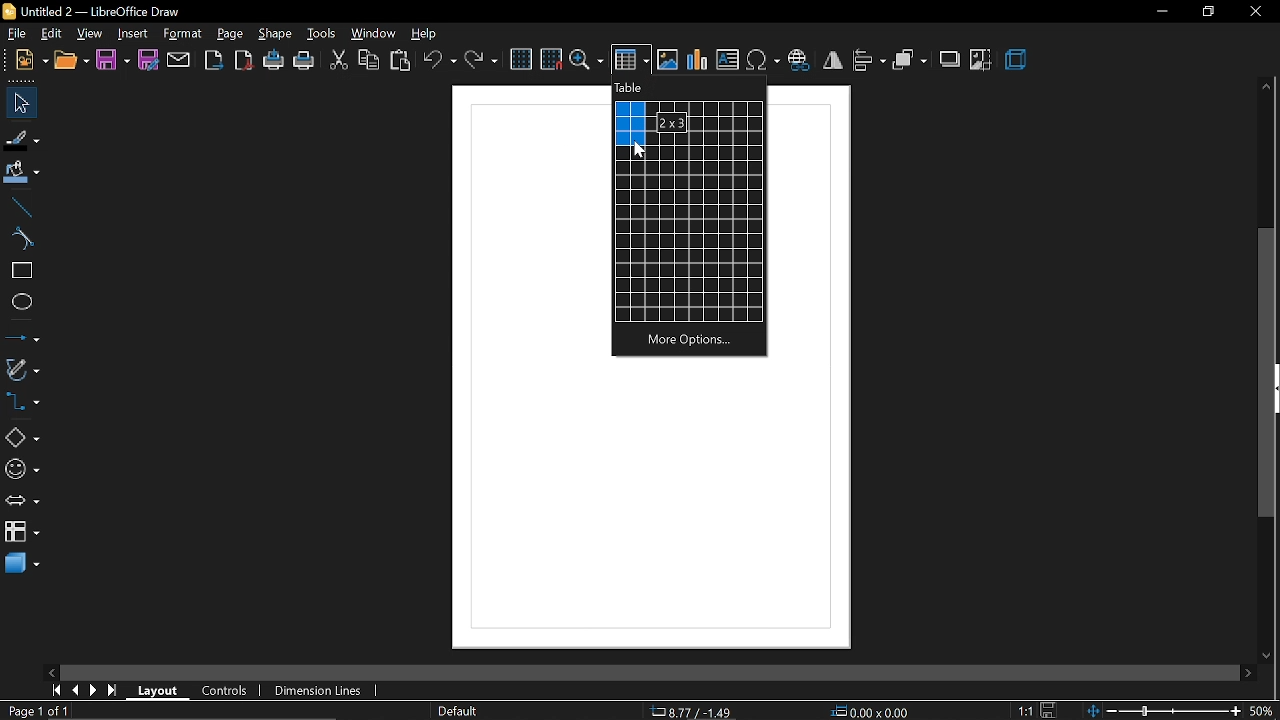 This screenshot has width=1280, height=720. What do you see at coordinates (21, 565) in the screenshot?
I see `3d shapes` at bounding box center [21, 565].